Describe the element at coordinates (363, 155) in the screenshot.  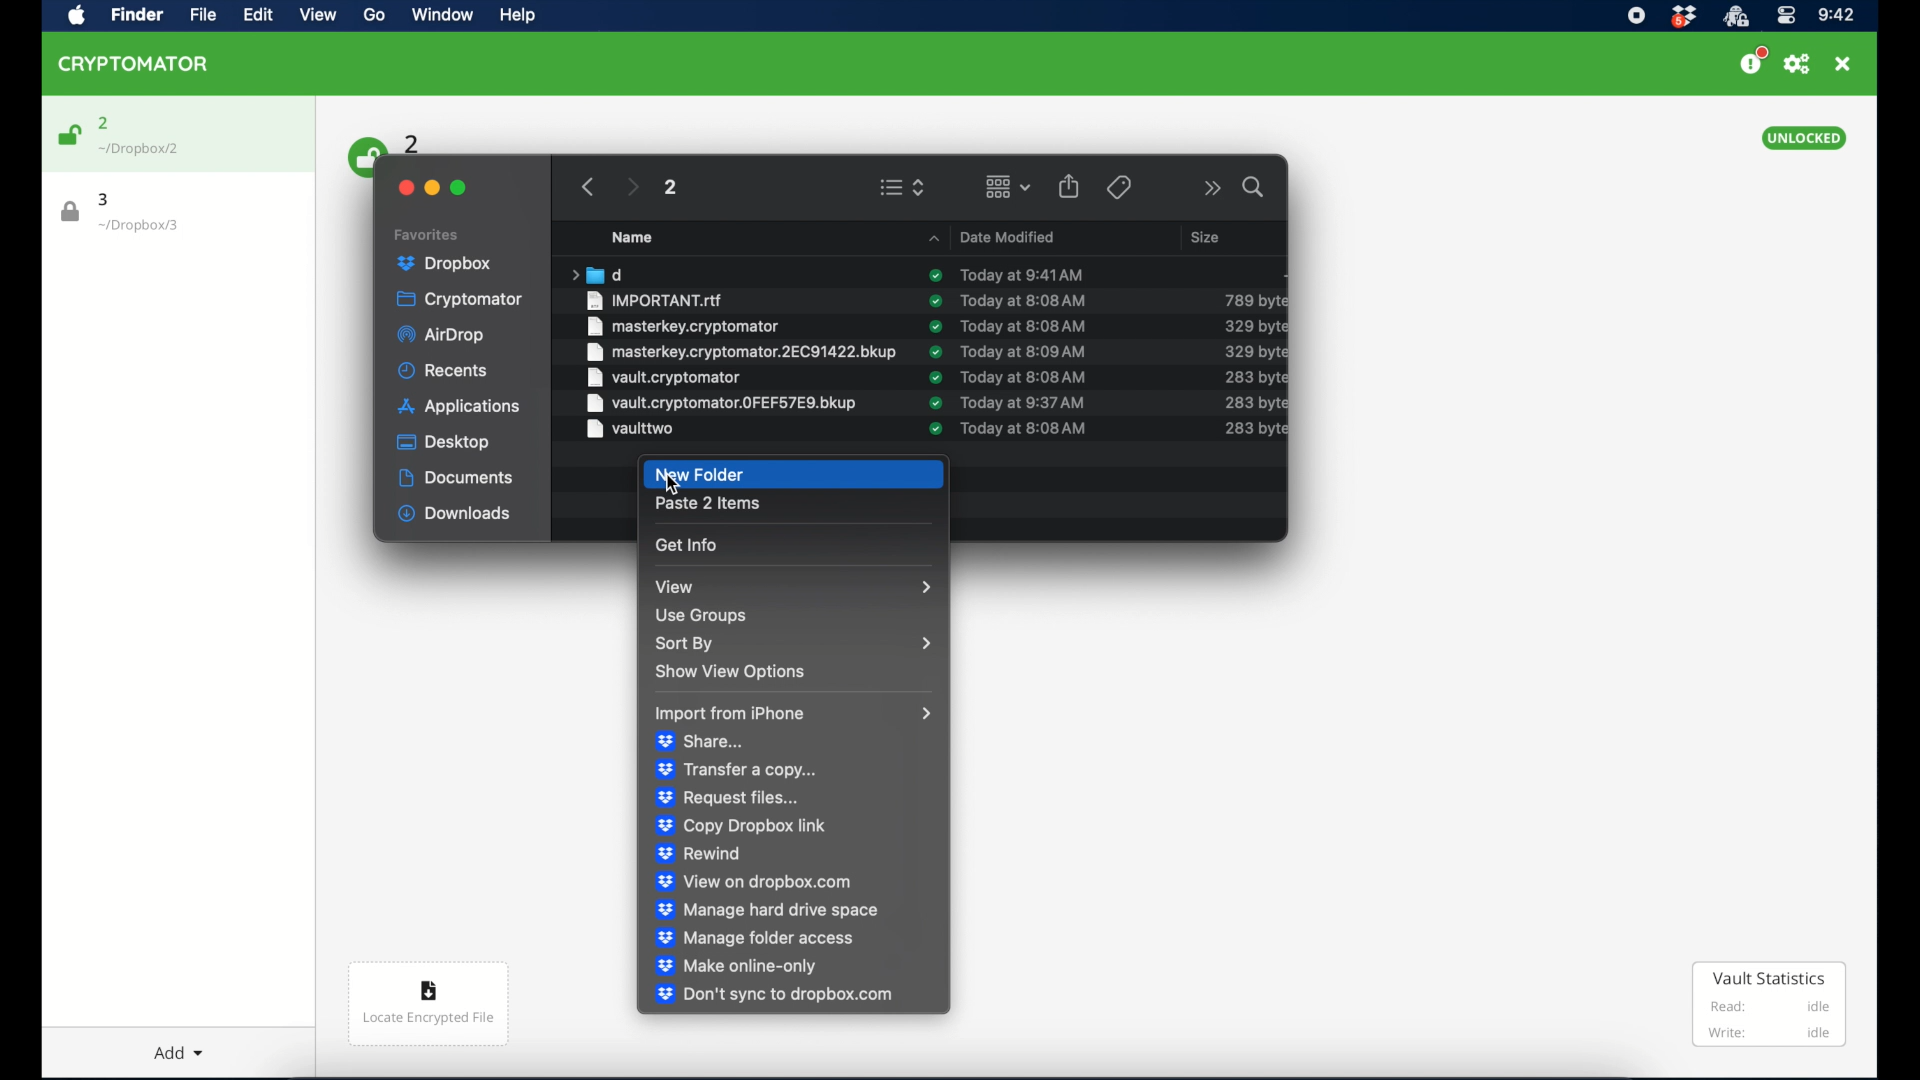
I see `unlock icon` at that location.